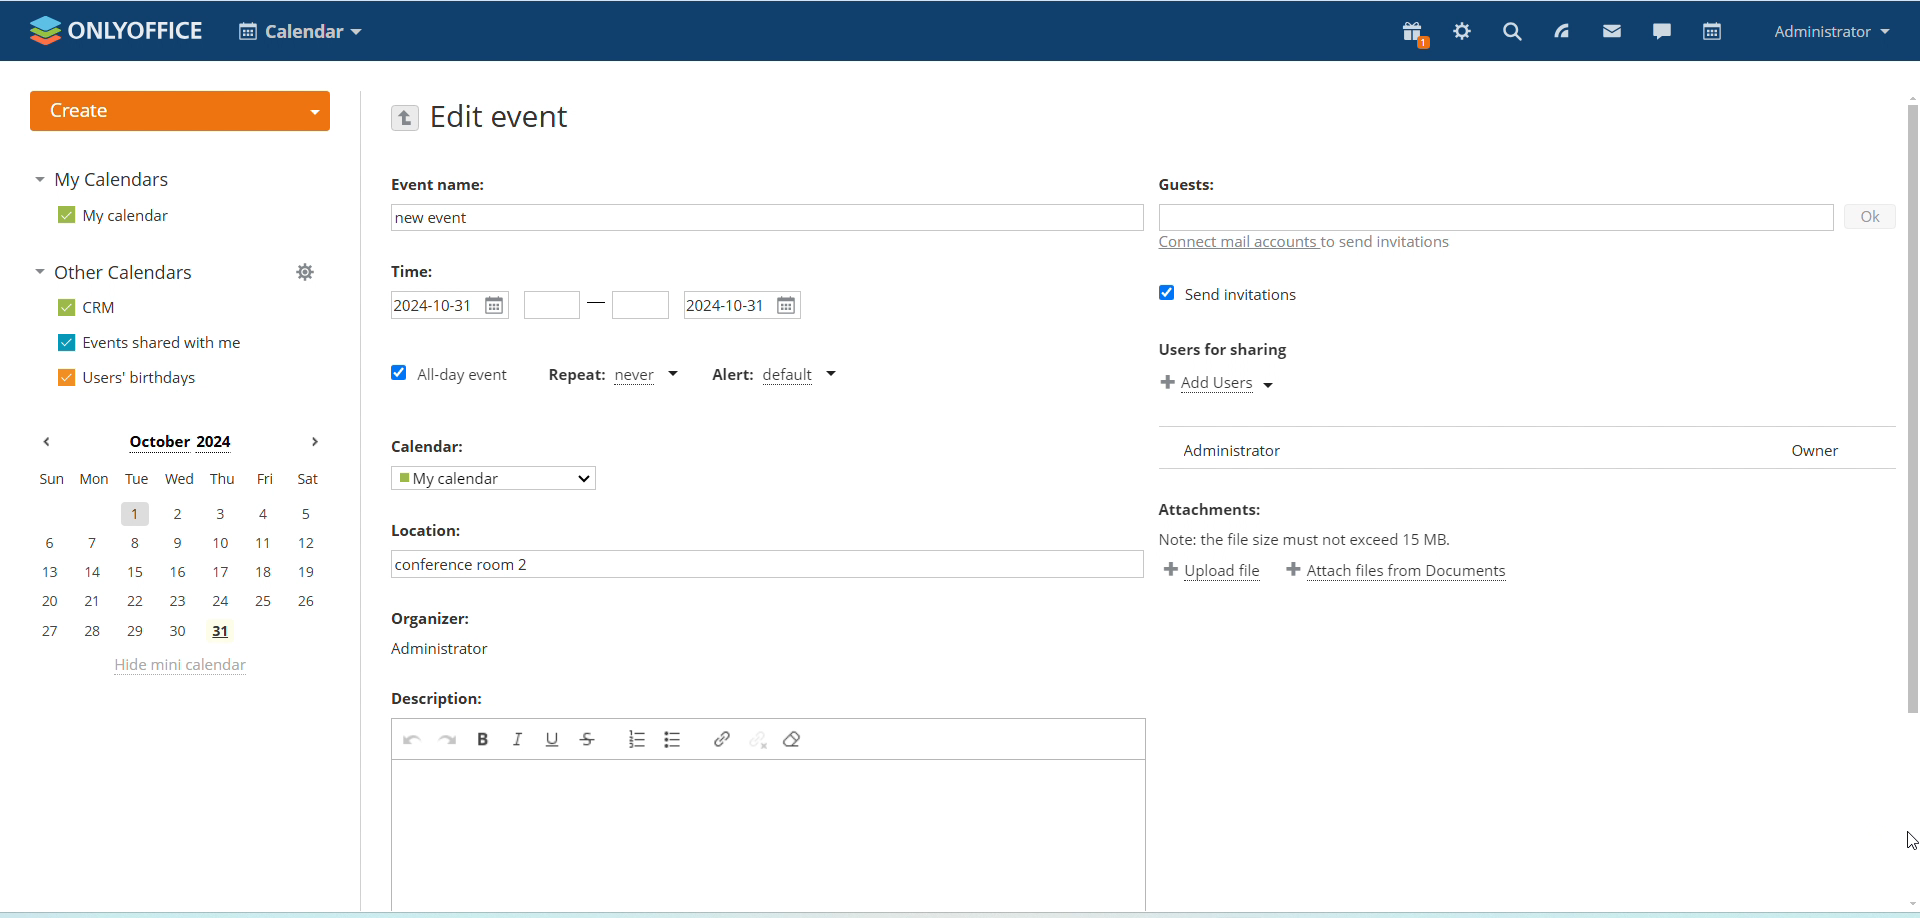 The image size is (1920, 918). I want to click on Scroll down, so click(1908, 904).